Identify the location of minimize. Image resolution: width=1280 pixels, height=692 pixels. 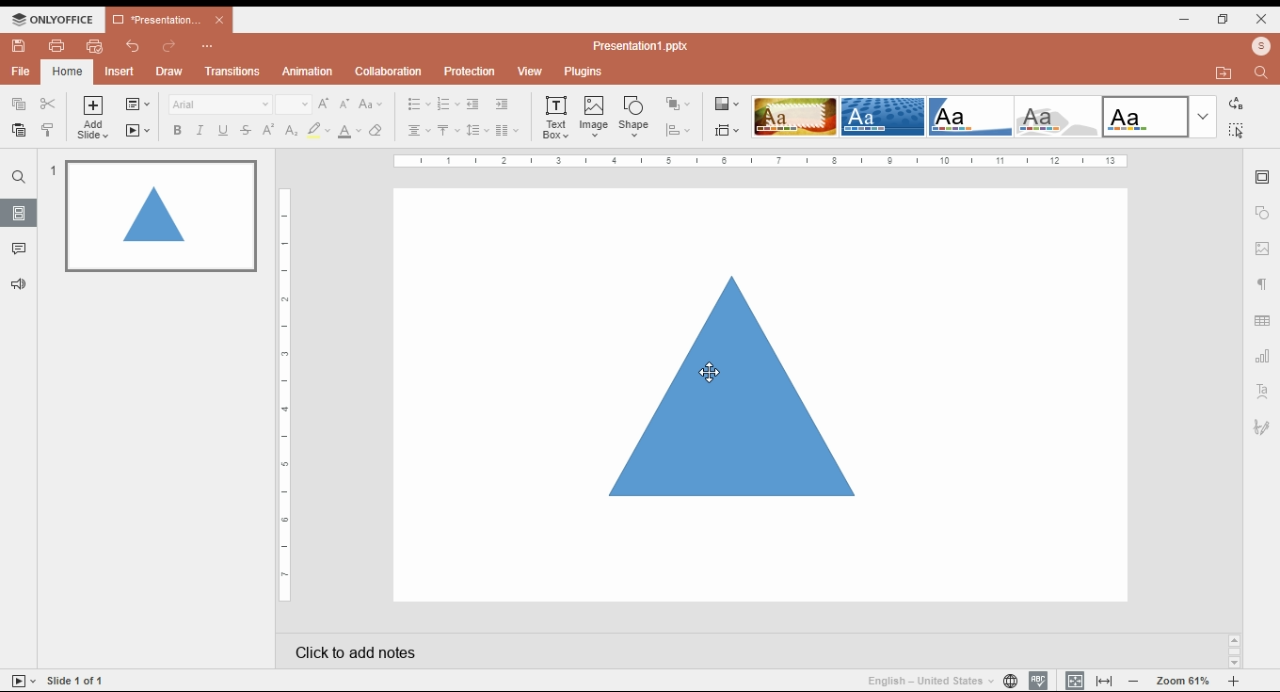
(1185, 20).